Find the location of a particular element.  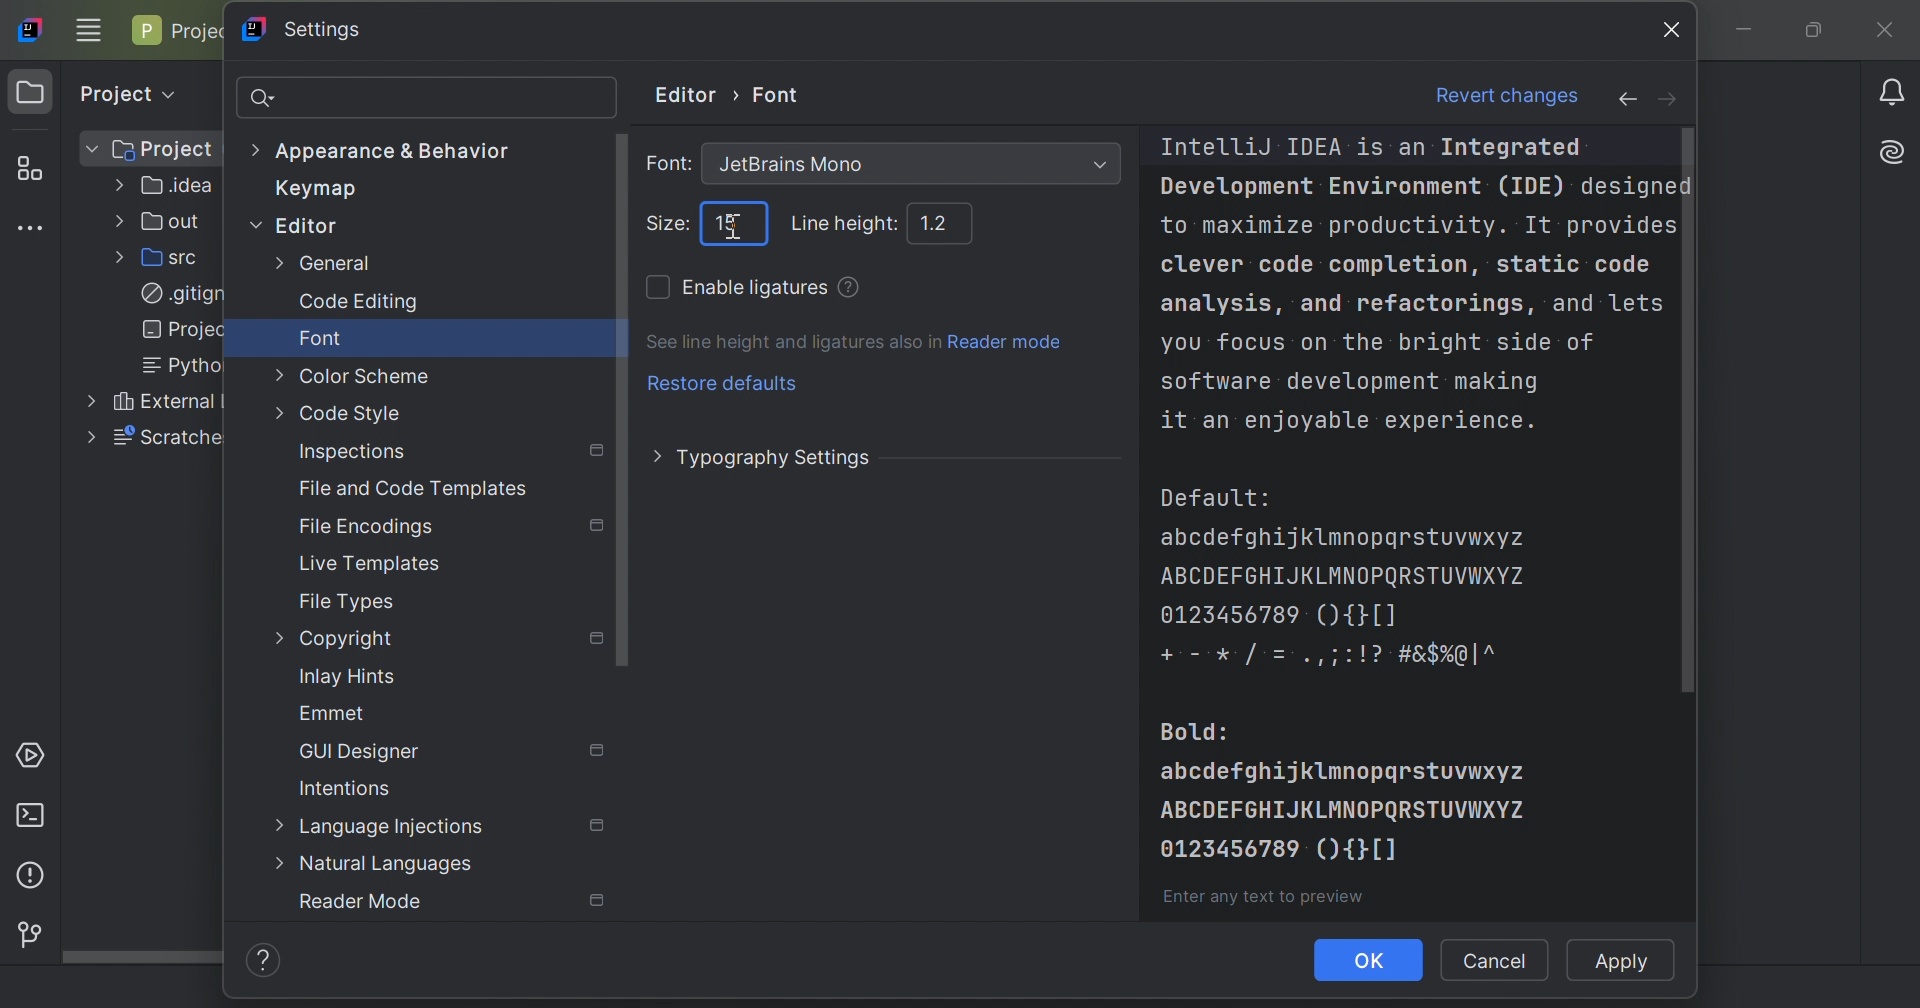

Project is located at coordinates (31, 93).